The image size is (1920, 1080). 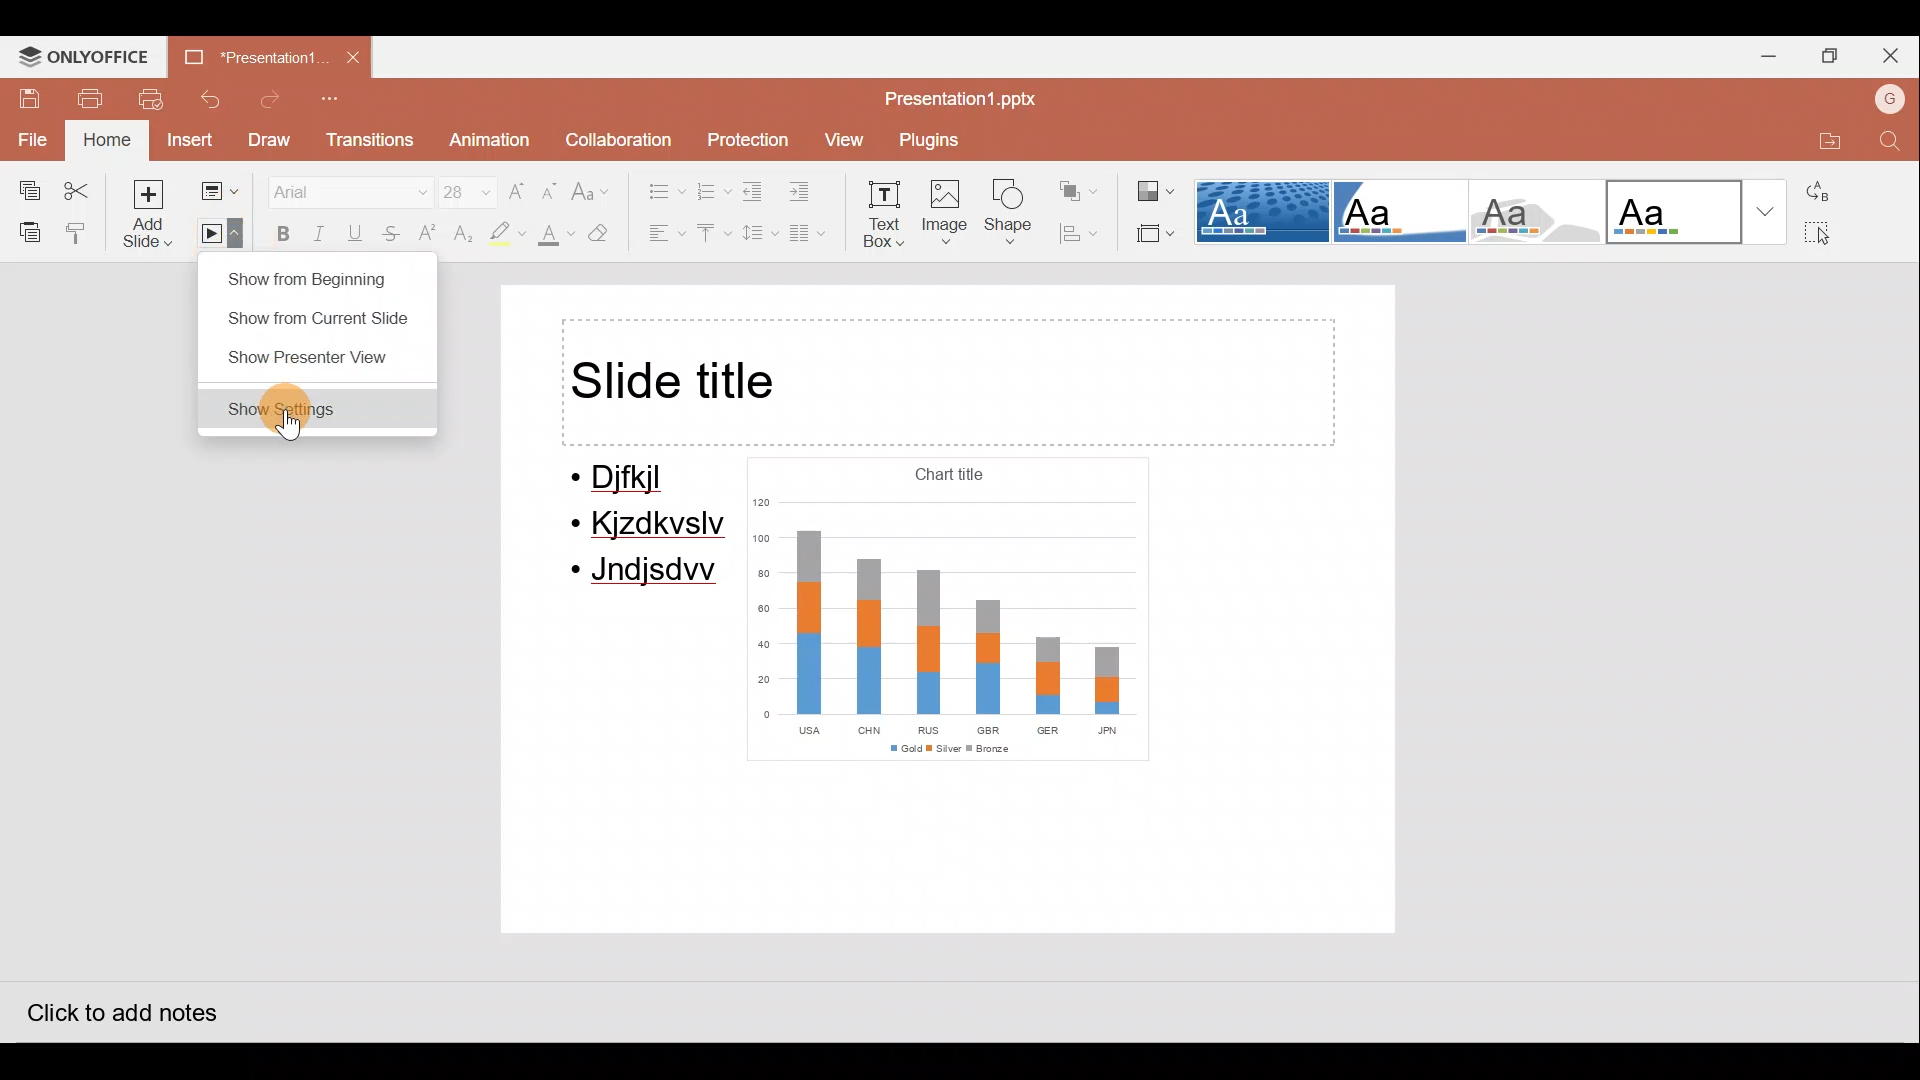 What do you see at coordinates (748, 136) in the screenshot?
I see `Protection` at bounding box center [748, 136].